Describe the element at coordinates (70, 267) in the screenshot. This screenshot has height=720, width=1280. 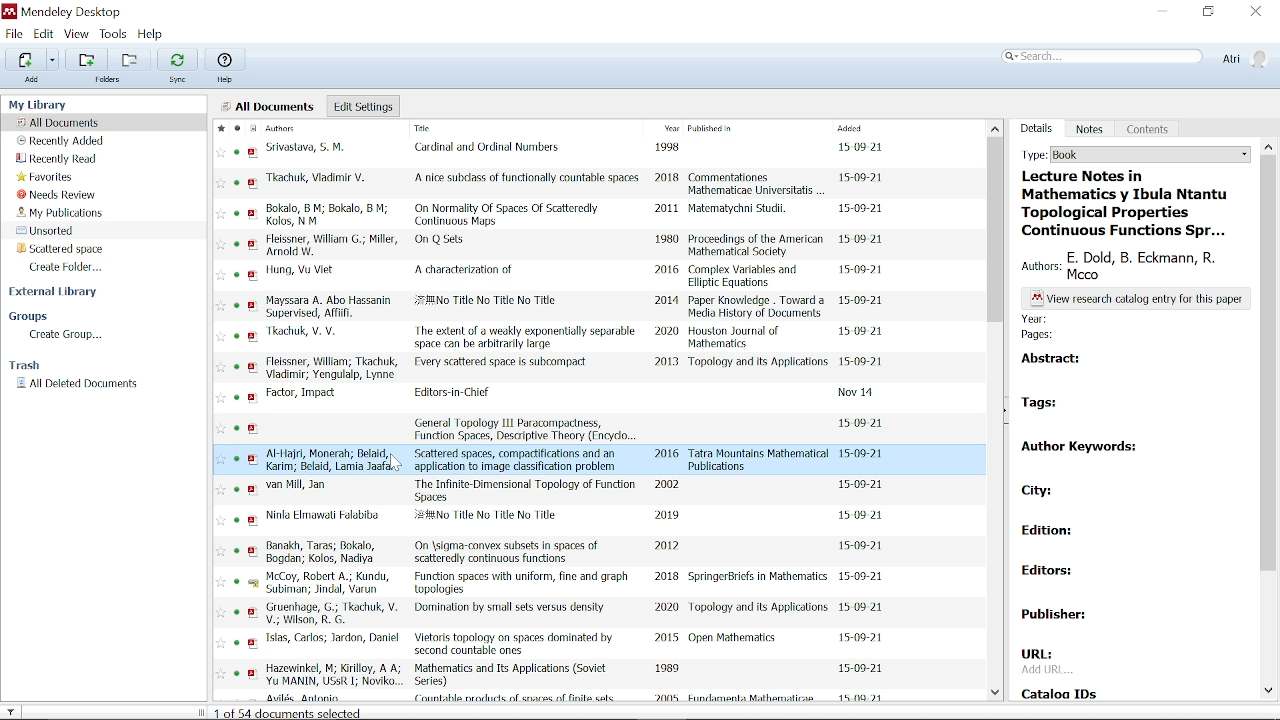
I see `Create folder` at that location.